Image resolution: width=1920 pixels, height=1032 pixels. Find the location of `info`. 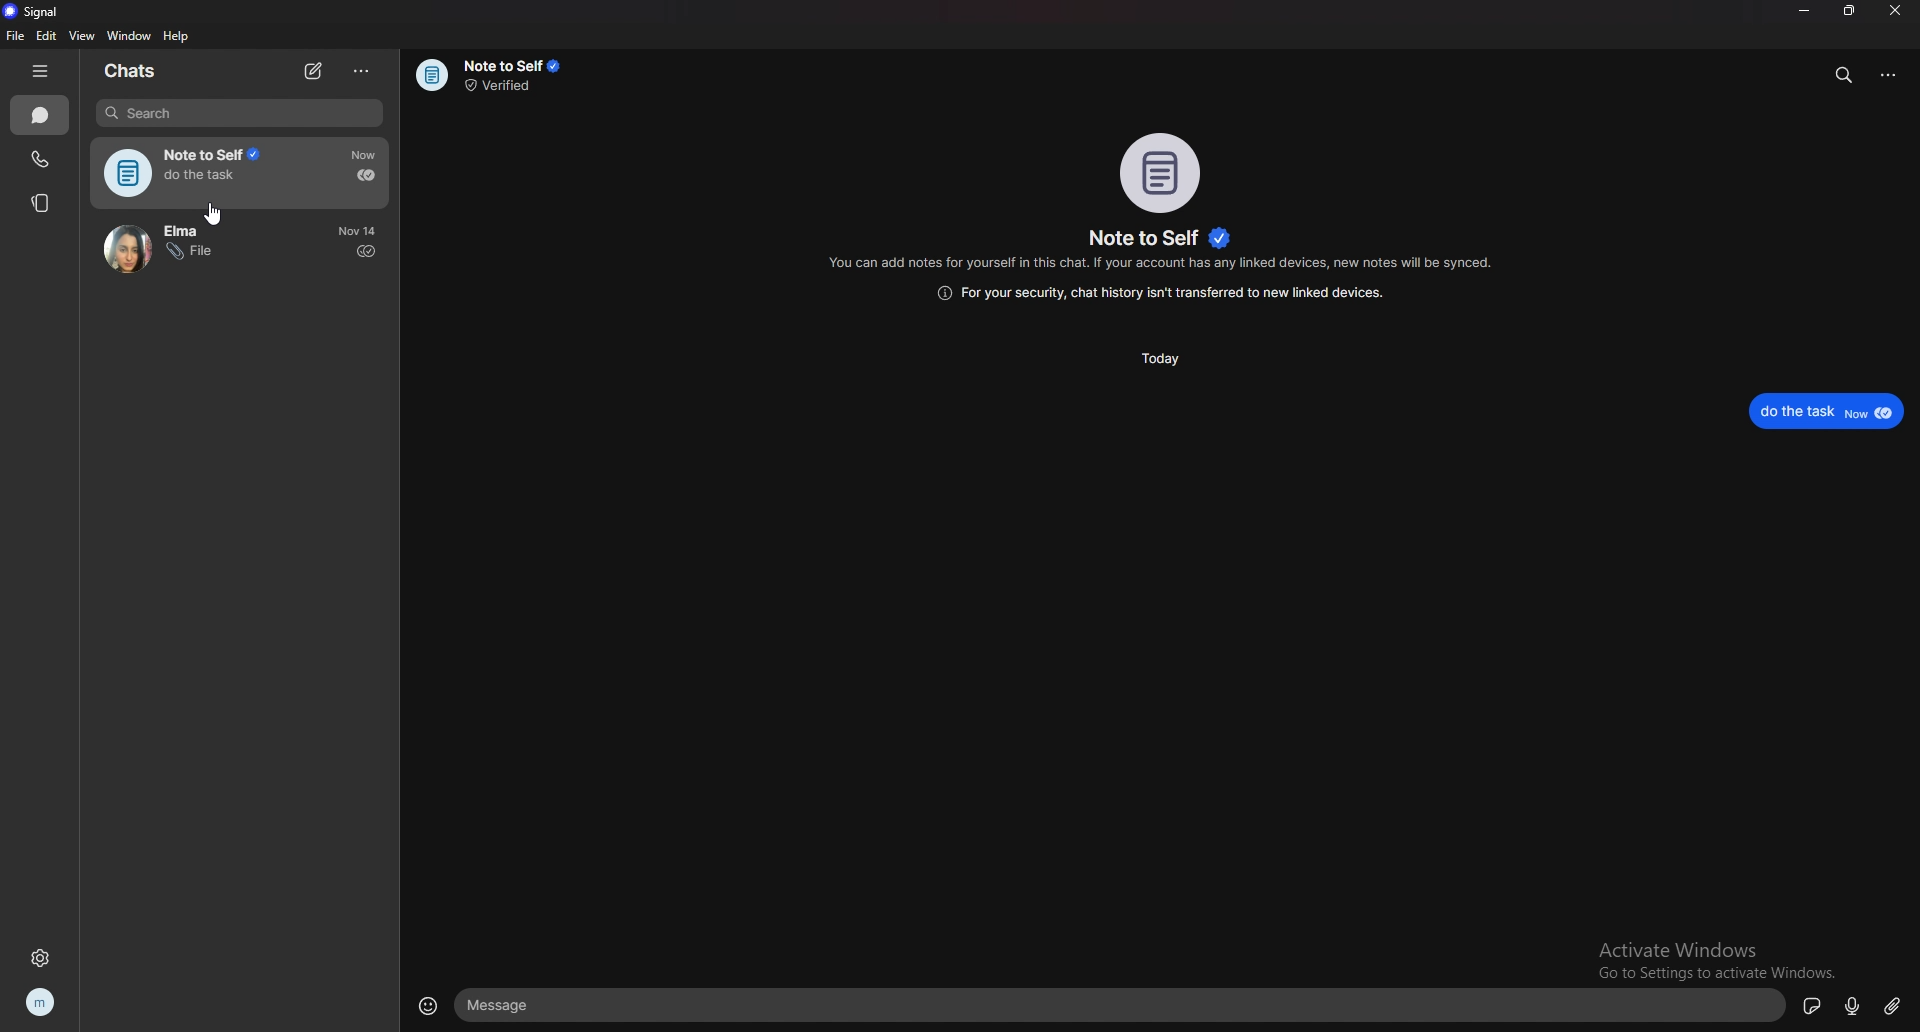

info is located at coordinates (1168, 265).